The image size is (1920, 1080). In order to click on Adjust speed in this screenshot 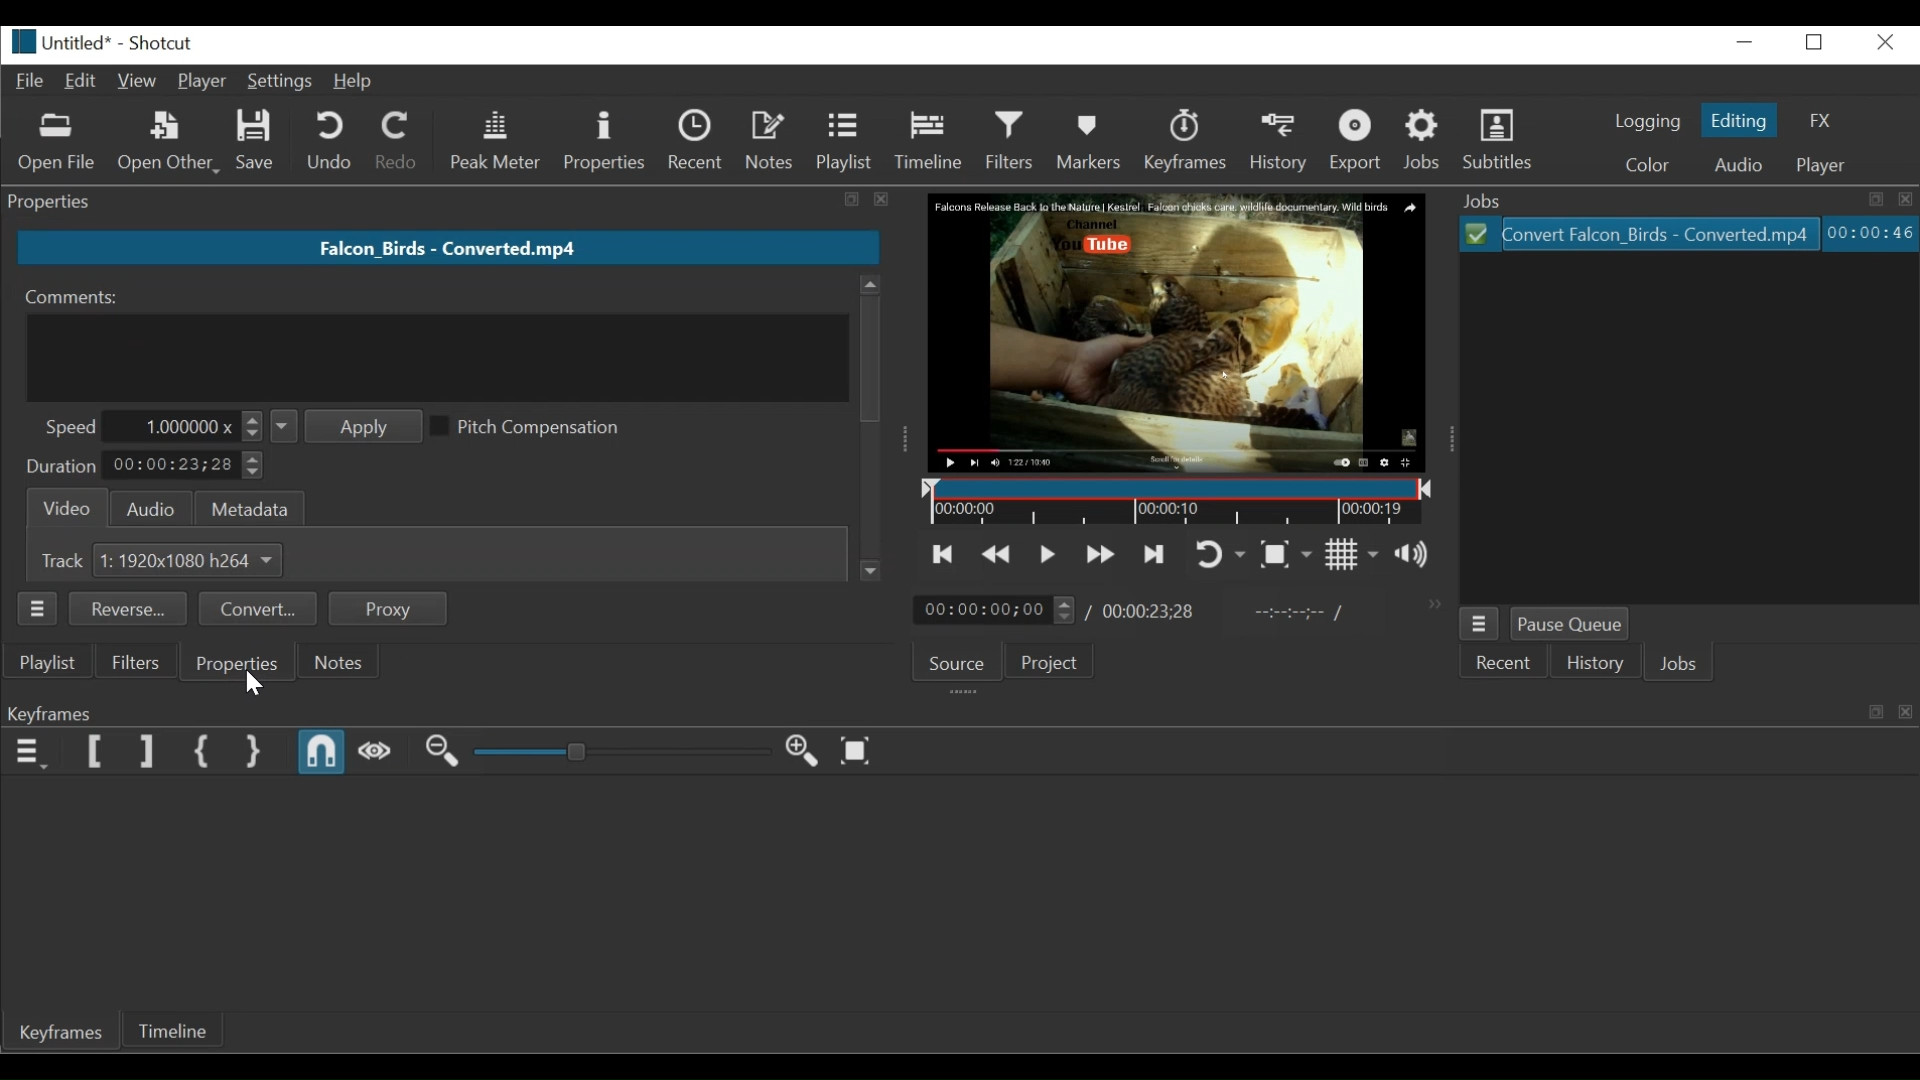, I will do `click(182, 427)`.